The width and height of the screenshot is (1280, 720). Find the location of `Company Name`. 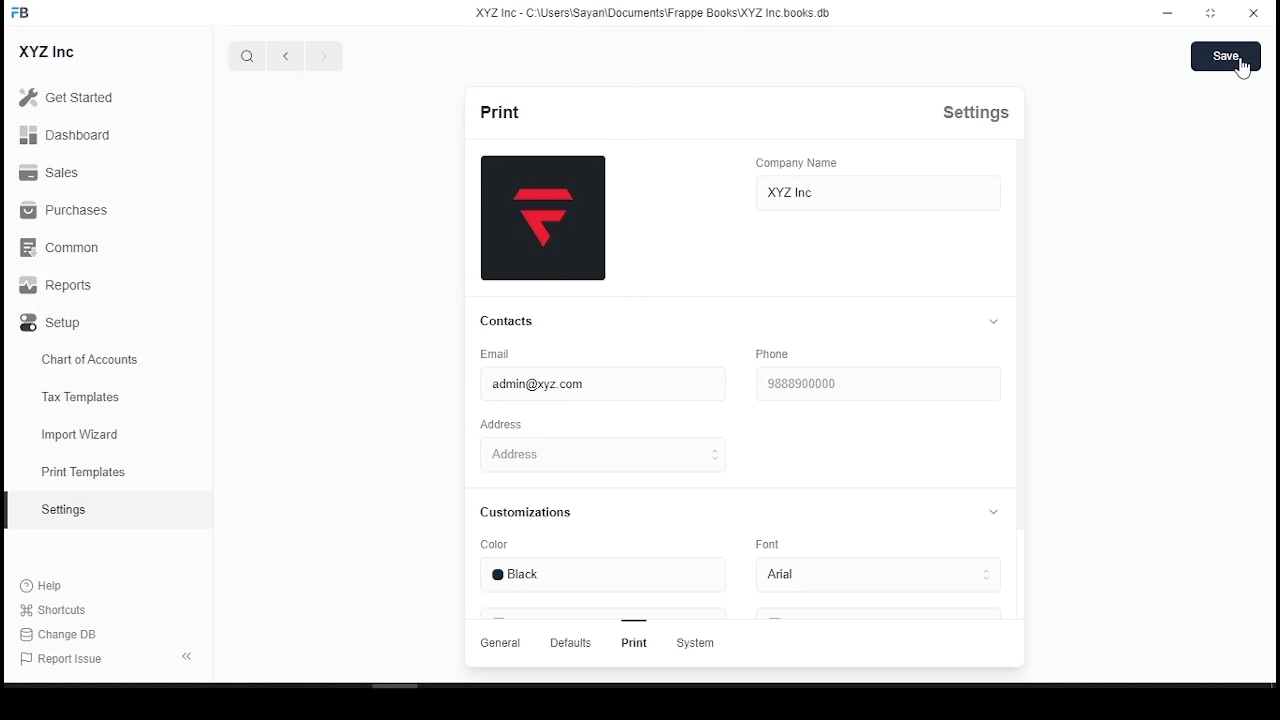

Company Name is located at coordinates (796, 160).